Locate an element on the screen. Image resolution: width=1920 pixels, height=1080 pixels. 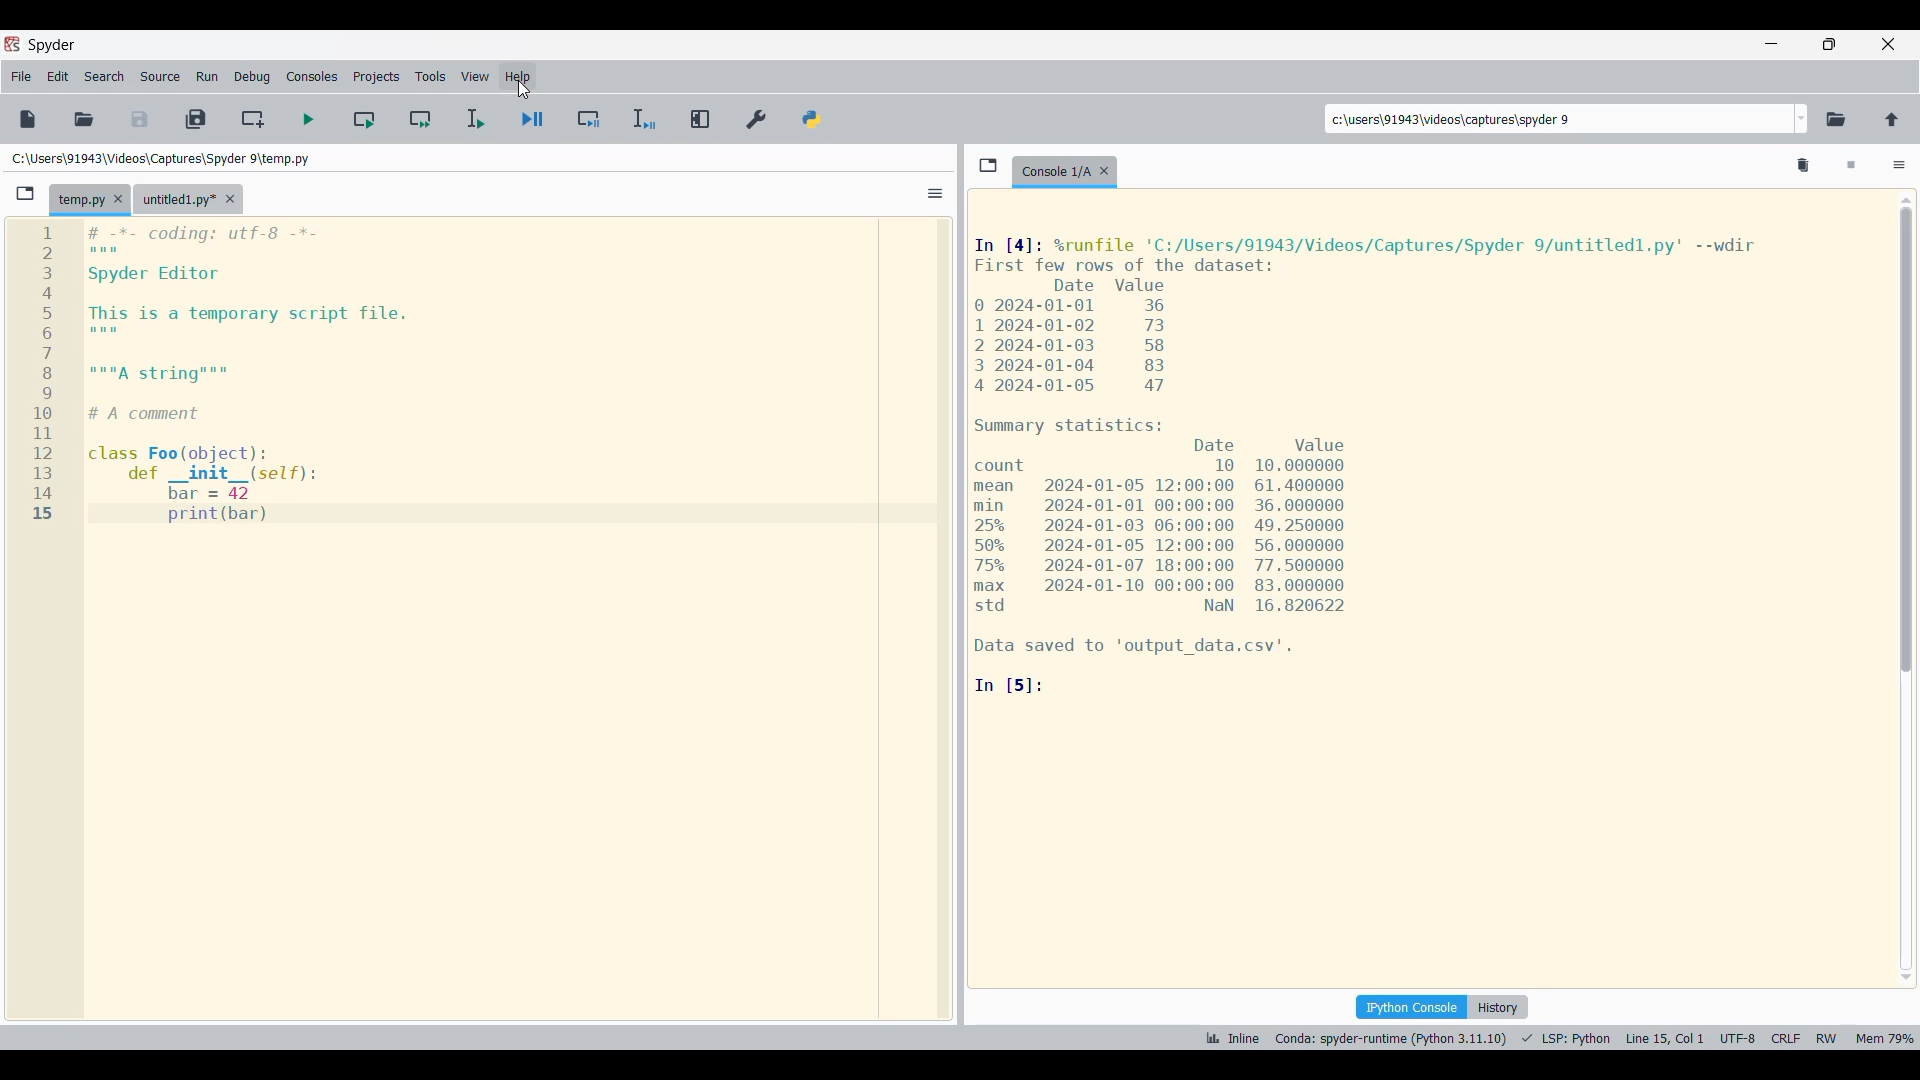
Vertical slide bar is located at coordinates (1907, 589).